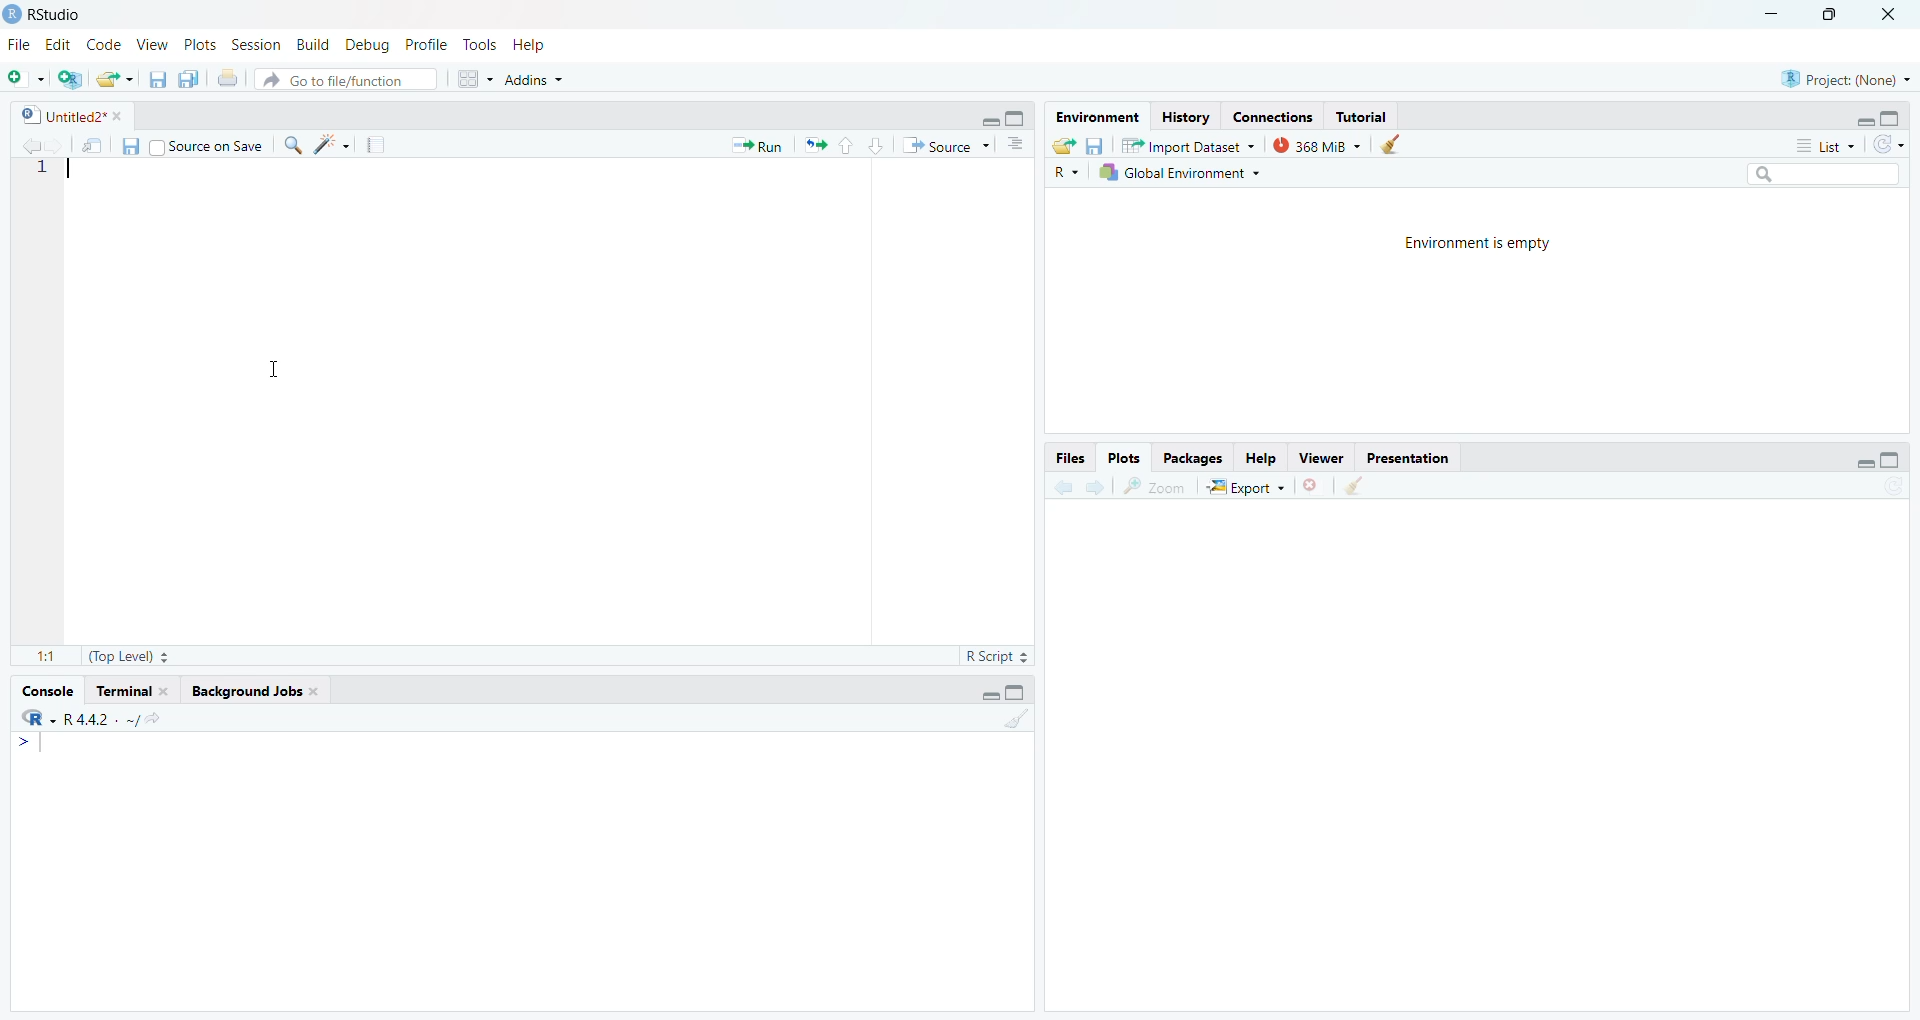 This screenshot has height=1020, width=1920. Describe the element at coordinates (1000, 654) in the screenshot. I see `R Script =` at that location.